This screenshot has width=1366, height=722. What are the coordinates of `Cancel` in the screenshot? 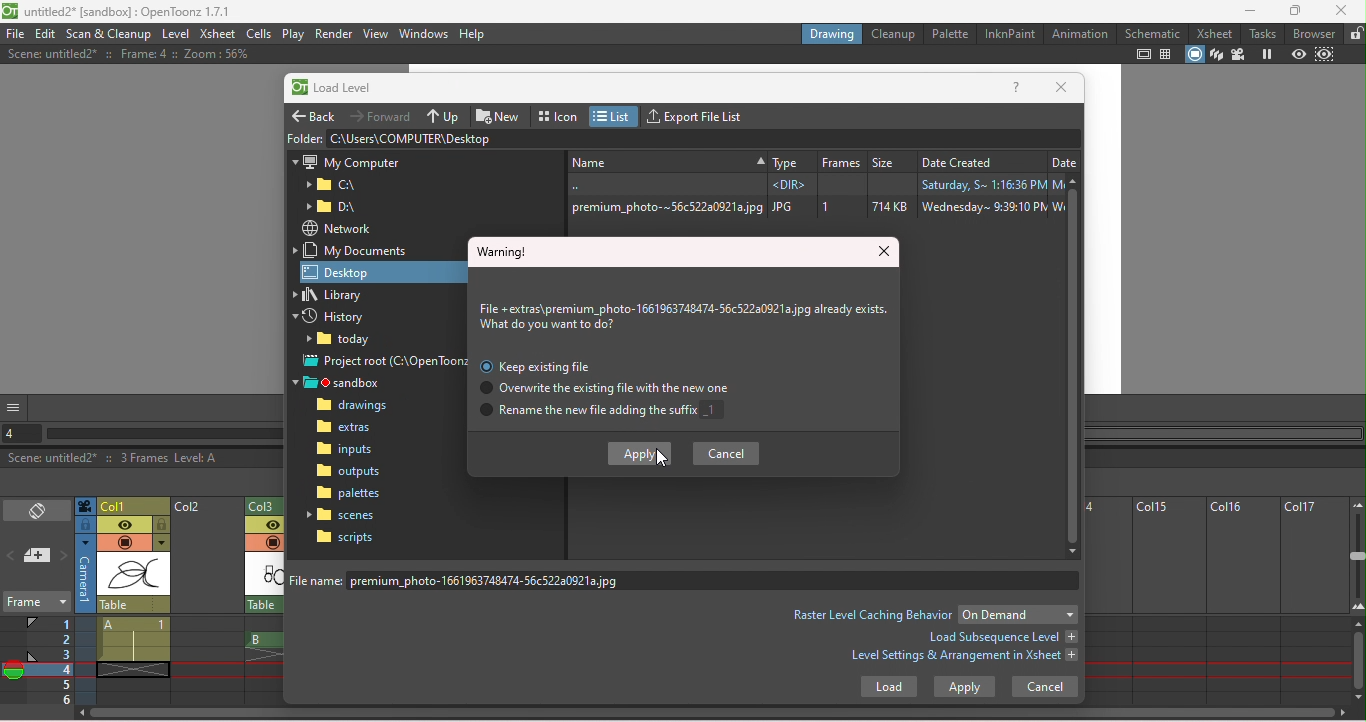 It's located at (1045, 686).